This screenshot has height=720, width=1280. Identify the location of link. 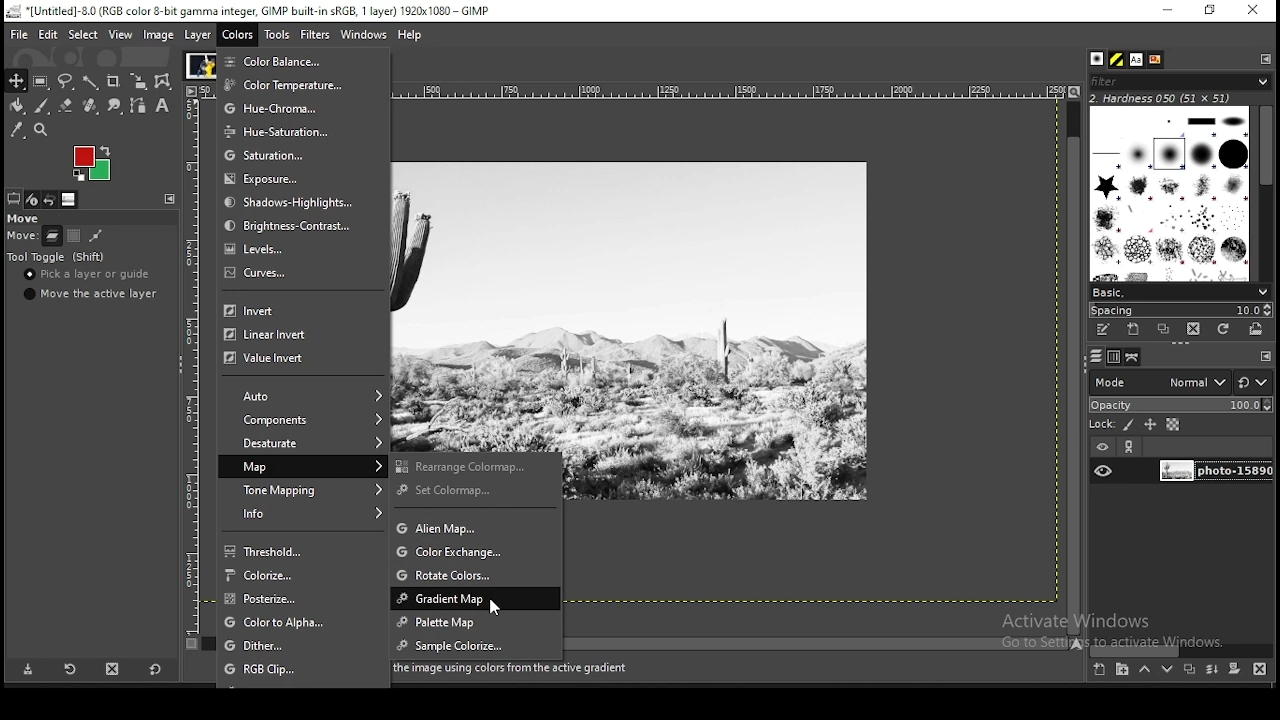
(1131, 447).